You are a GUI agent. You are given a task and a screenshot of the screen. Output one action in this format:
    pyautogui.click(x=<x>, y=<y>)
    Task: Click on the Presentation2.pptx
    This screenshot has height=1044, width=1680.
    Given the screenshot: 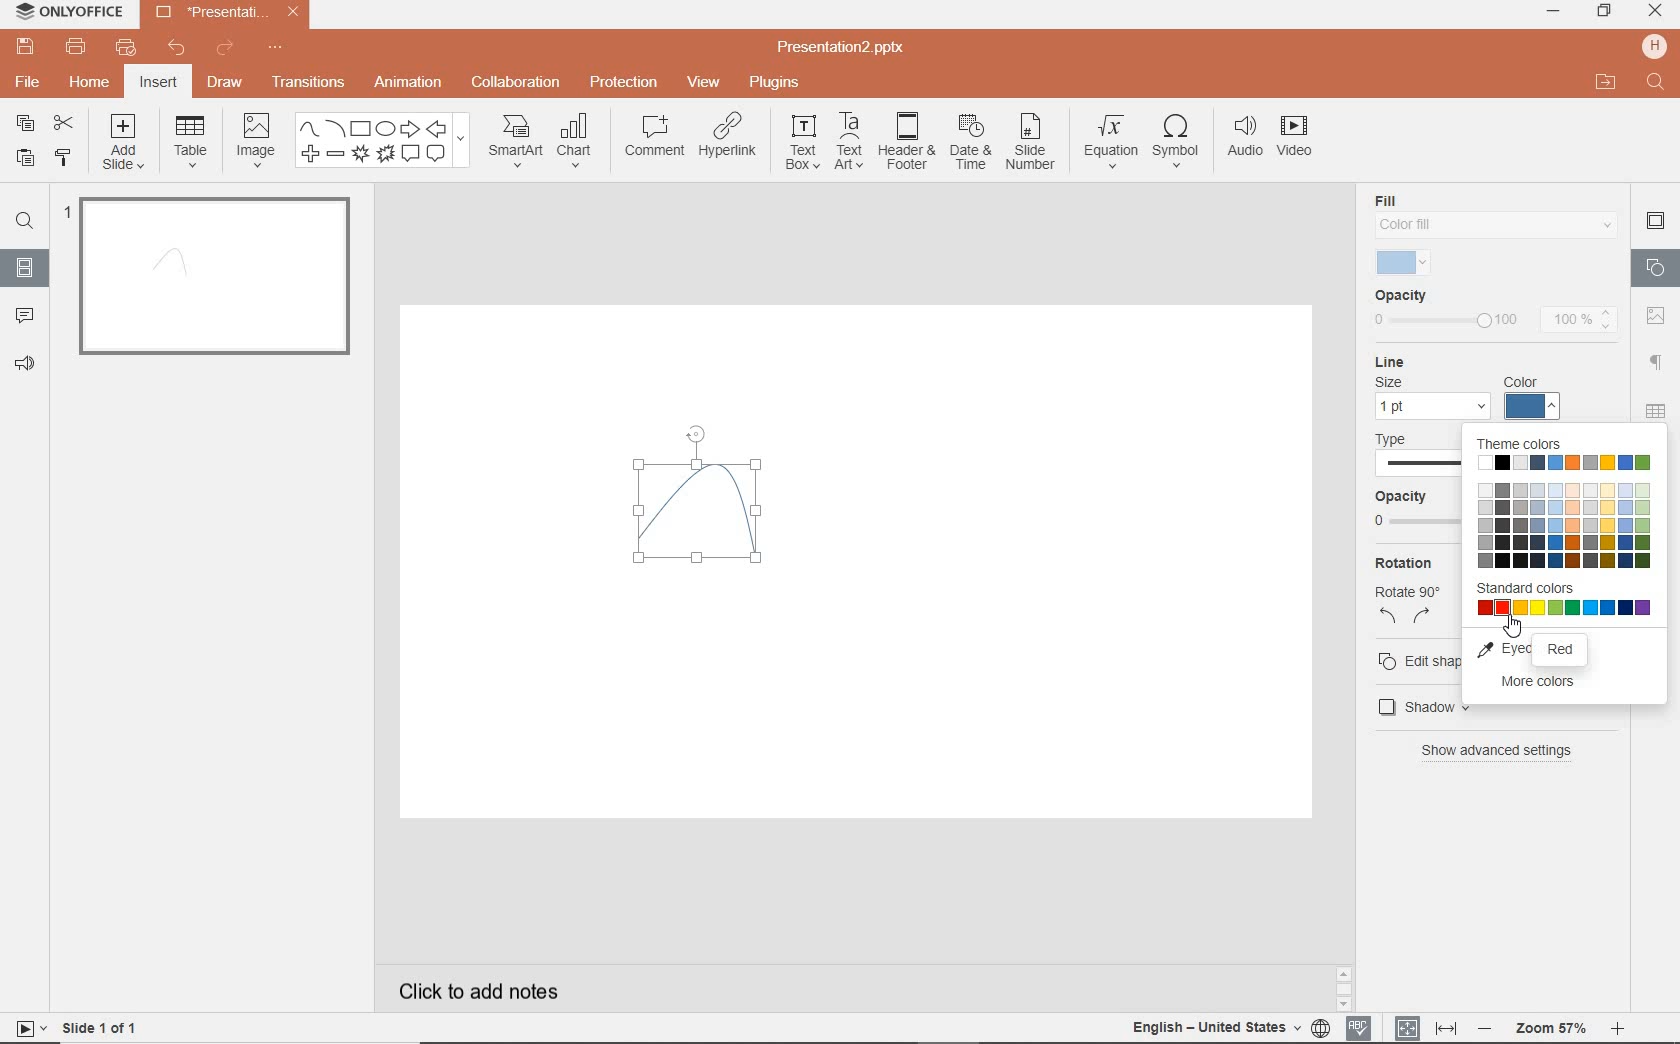 What is the action you would take?
    pyautogui.click(x=227, y=16)
    